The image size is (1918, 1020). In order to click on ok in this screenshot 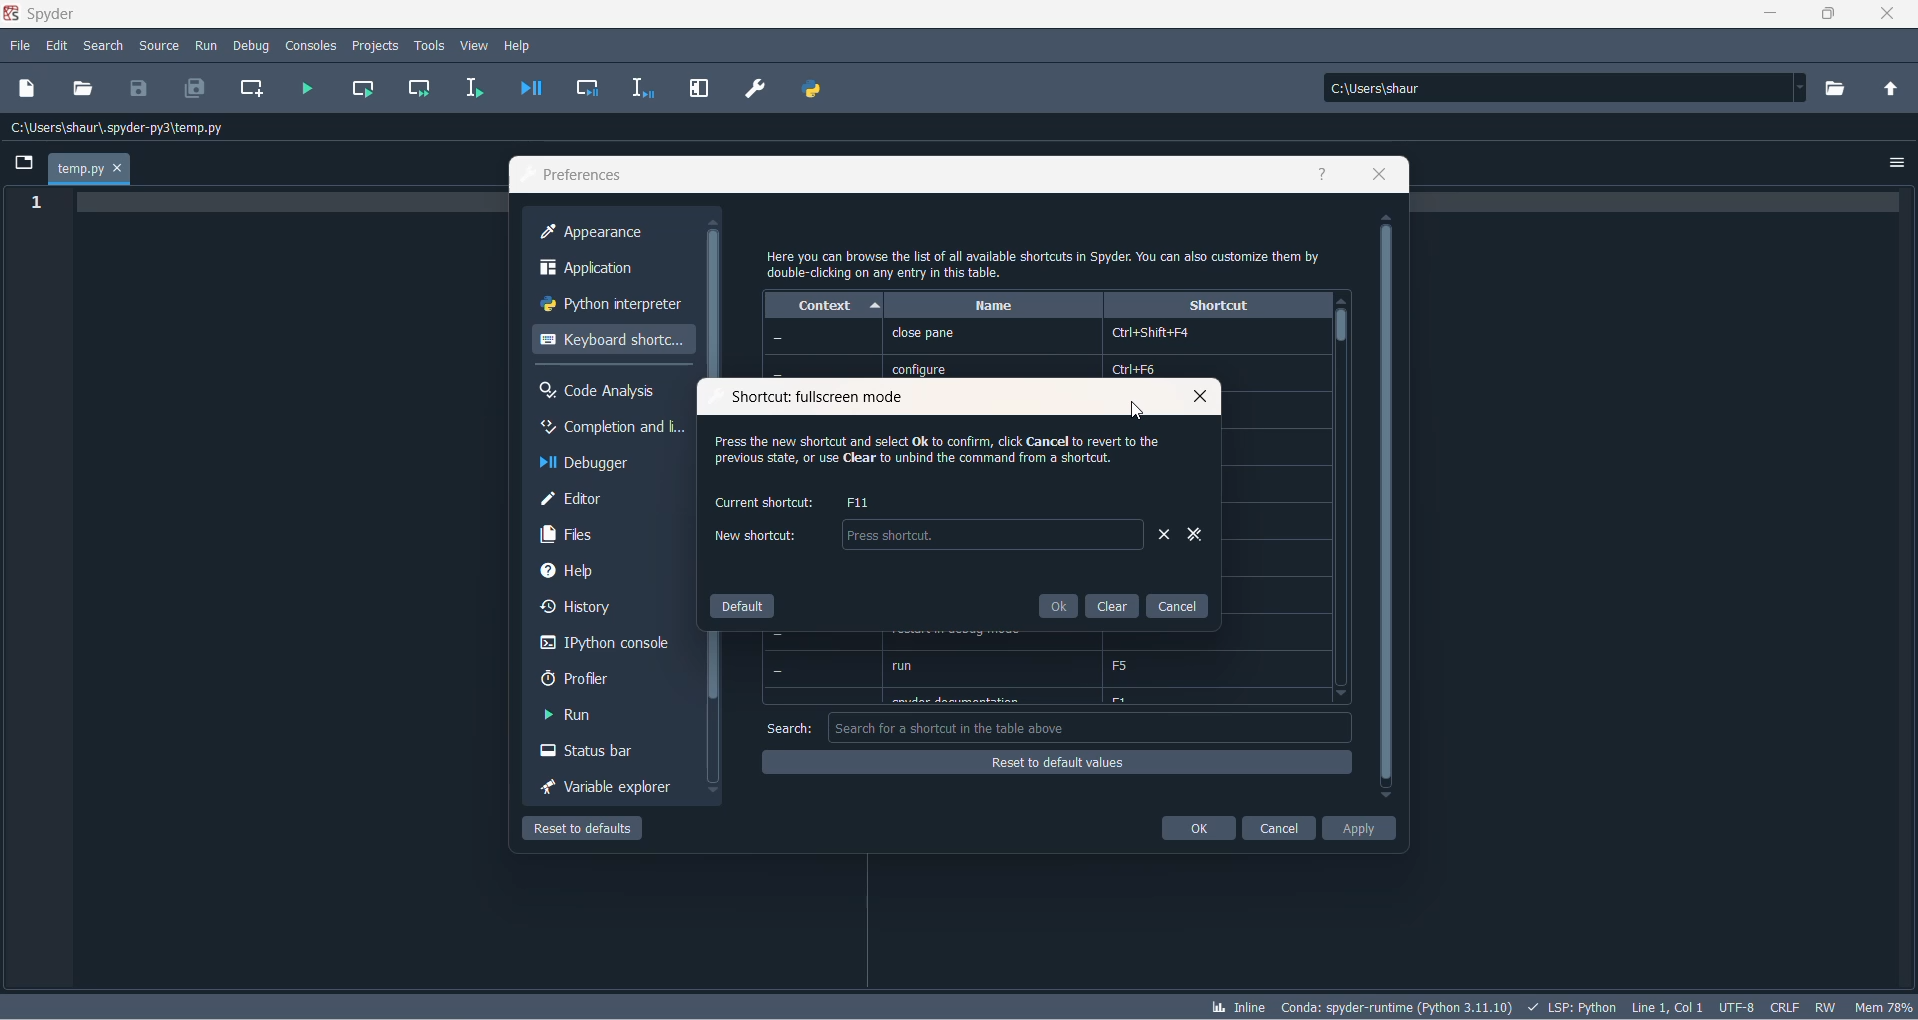, I will do `click(1056, 606)`.